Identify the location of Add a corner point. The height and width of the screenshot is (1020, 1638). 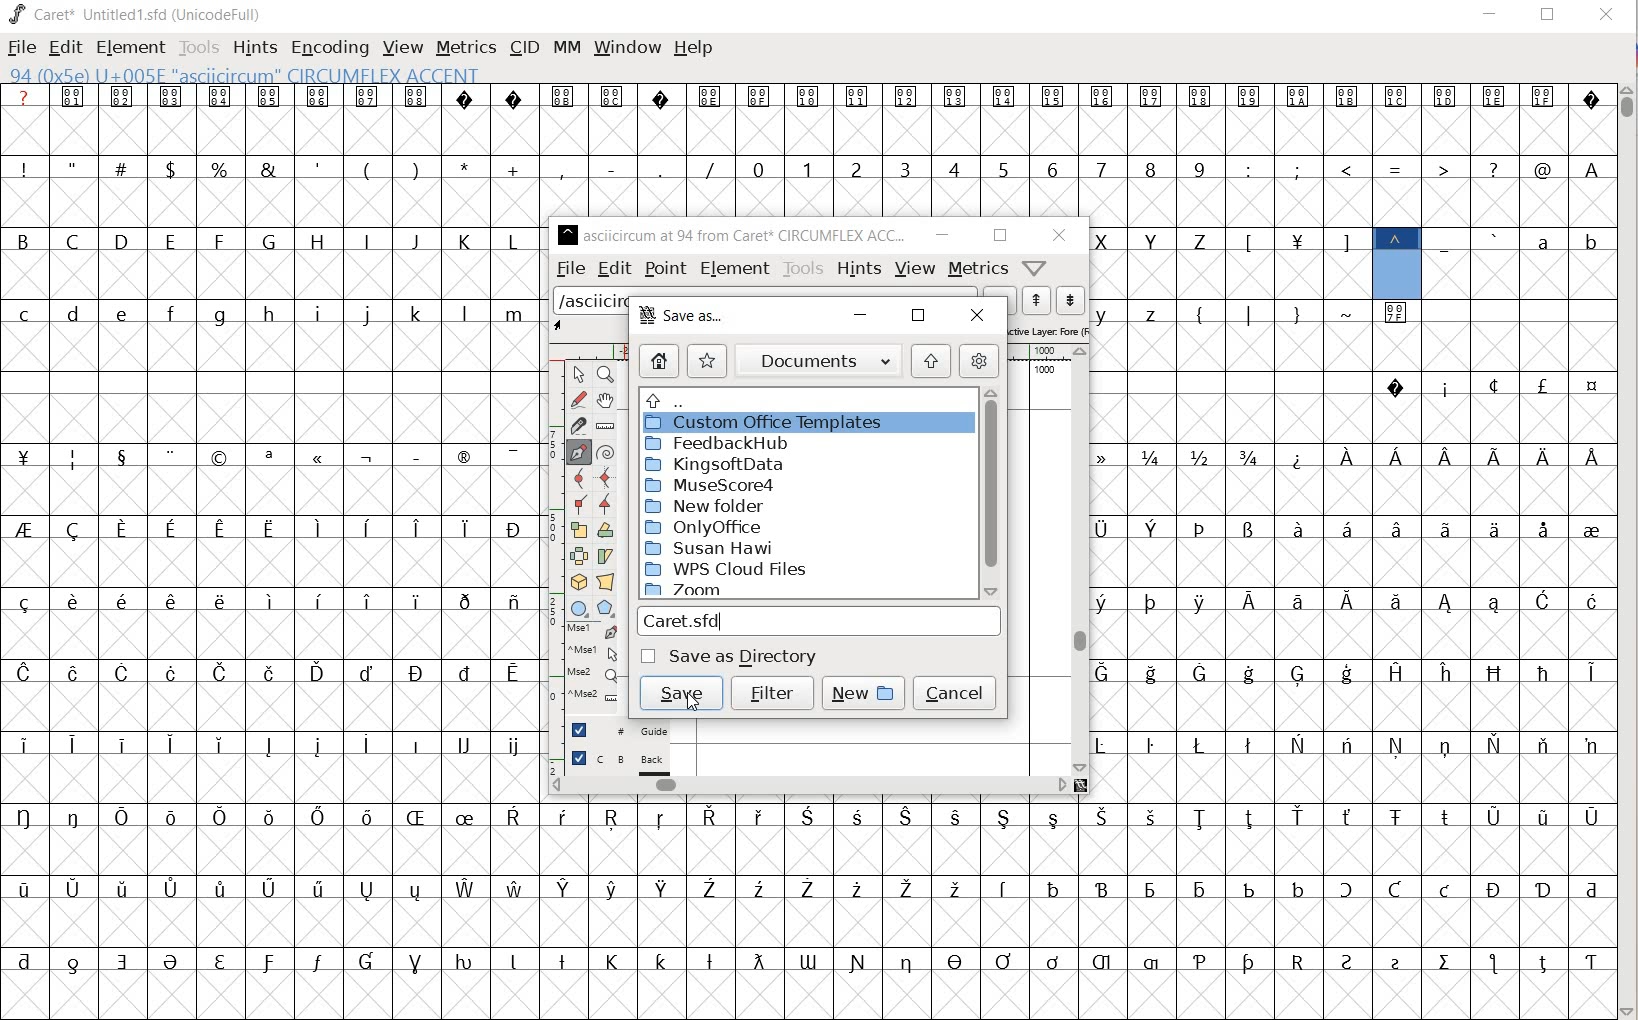
(577, 503).